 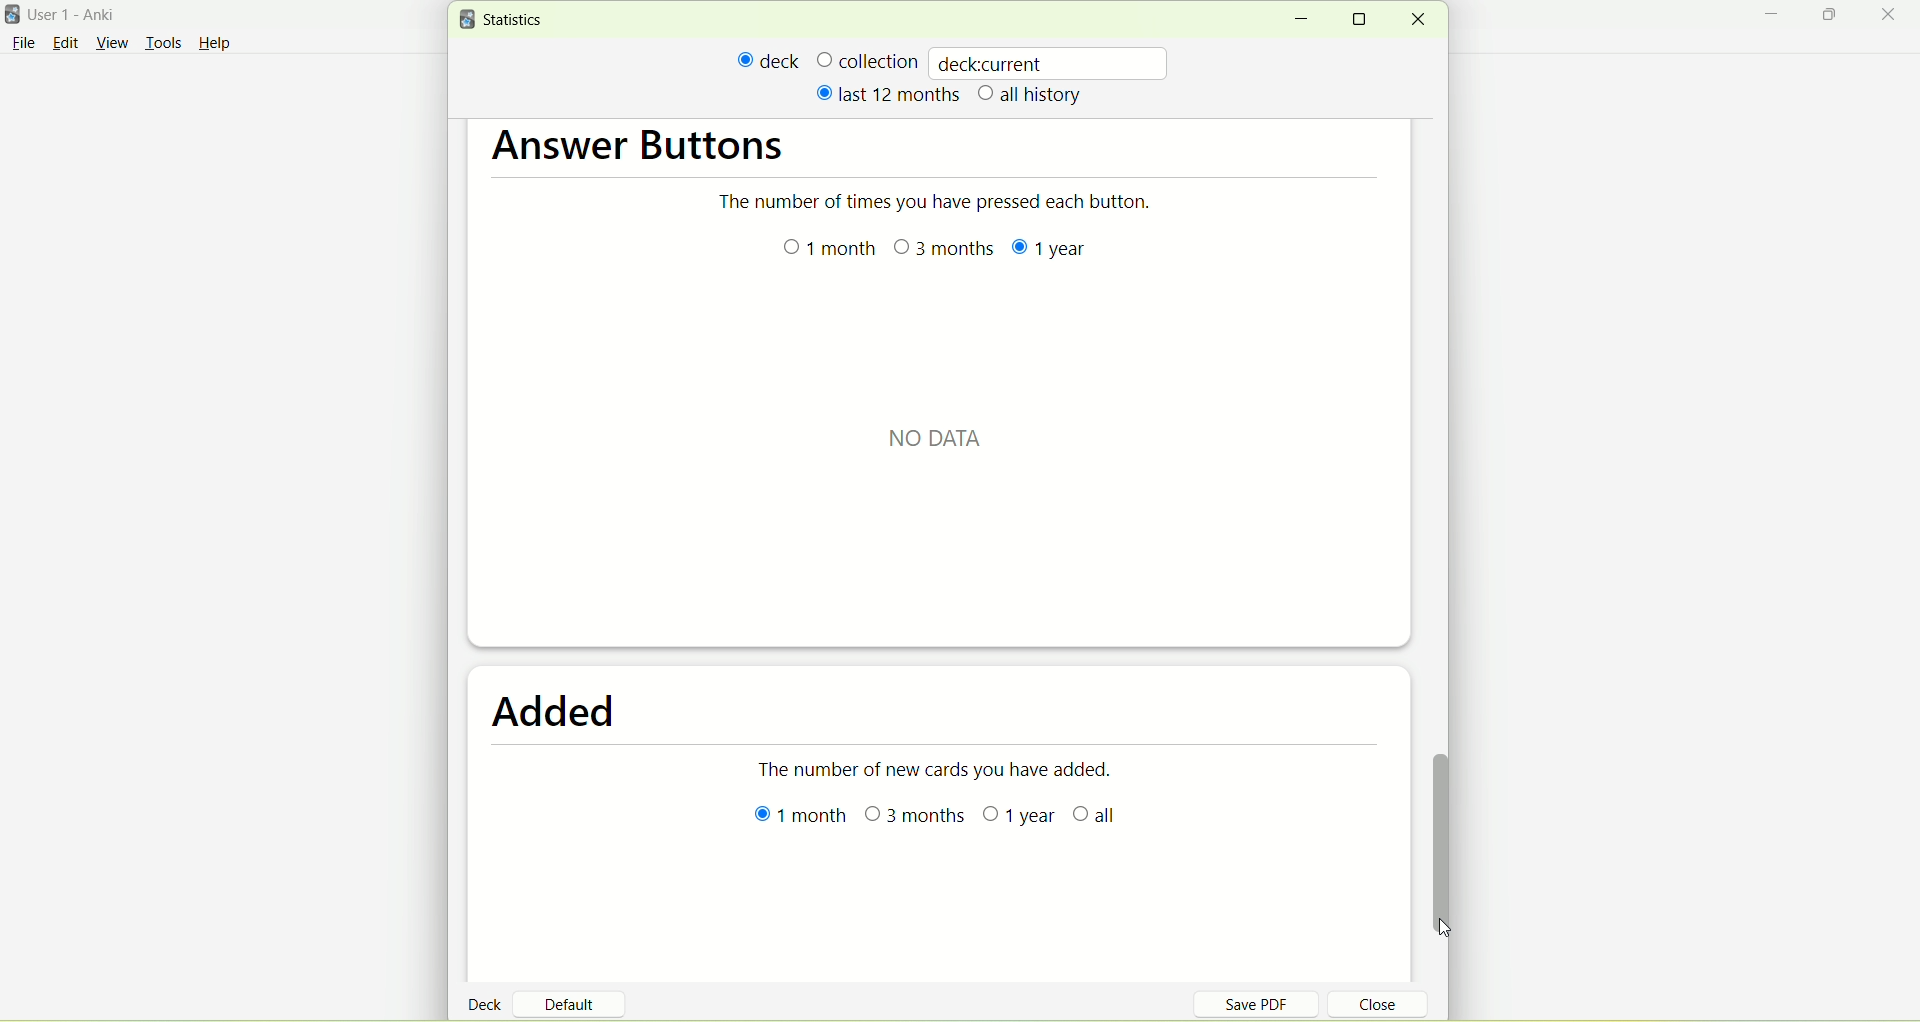 What do you see at coordinates (488, 1003) in the screenshot?
I see `deck` at bounding box center [488, 1003].